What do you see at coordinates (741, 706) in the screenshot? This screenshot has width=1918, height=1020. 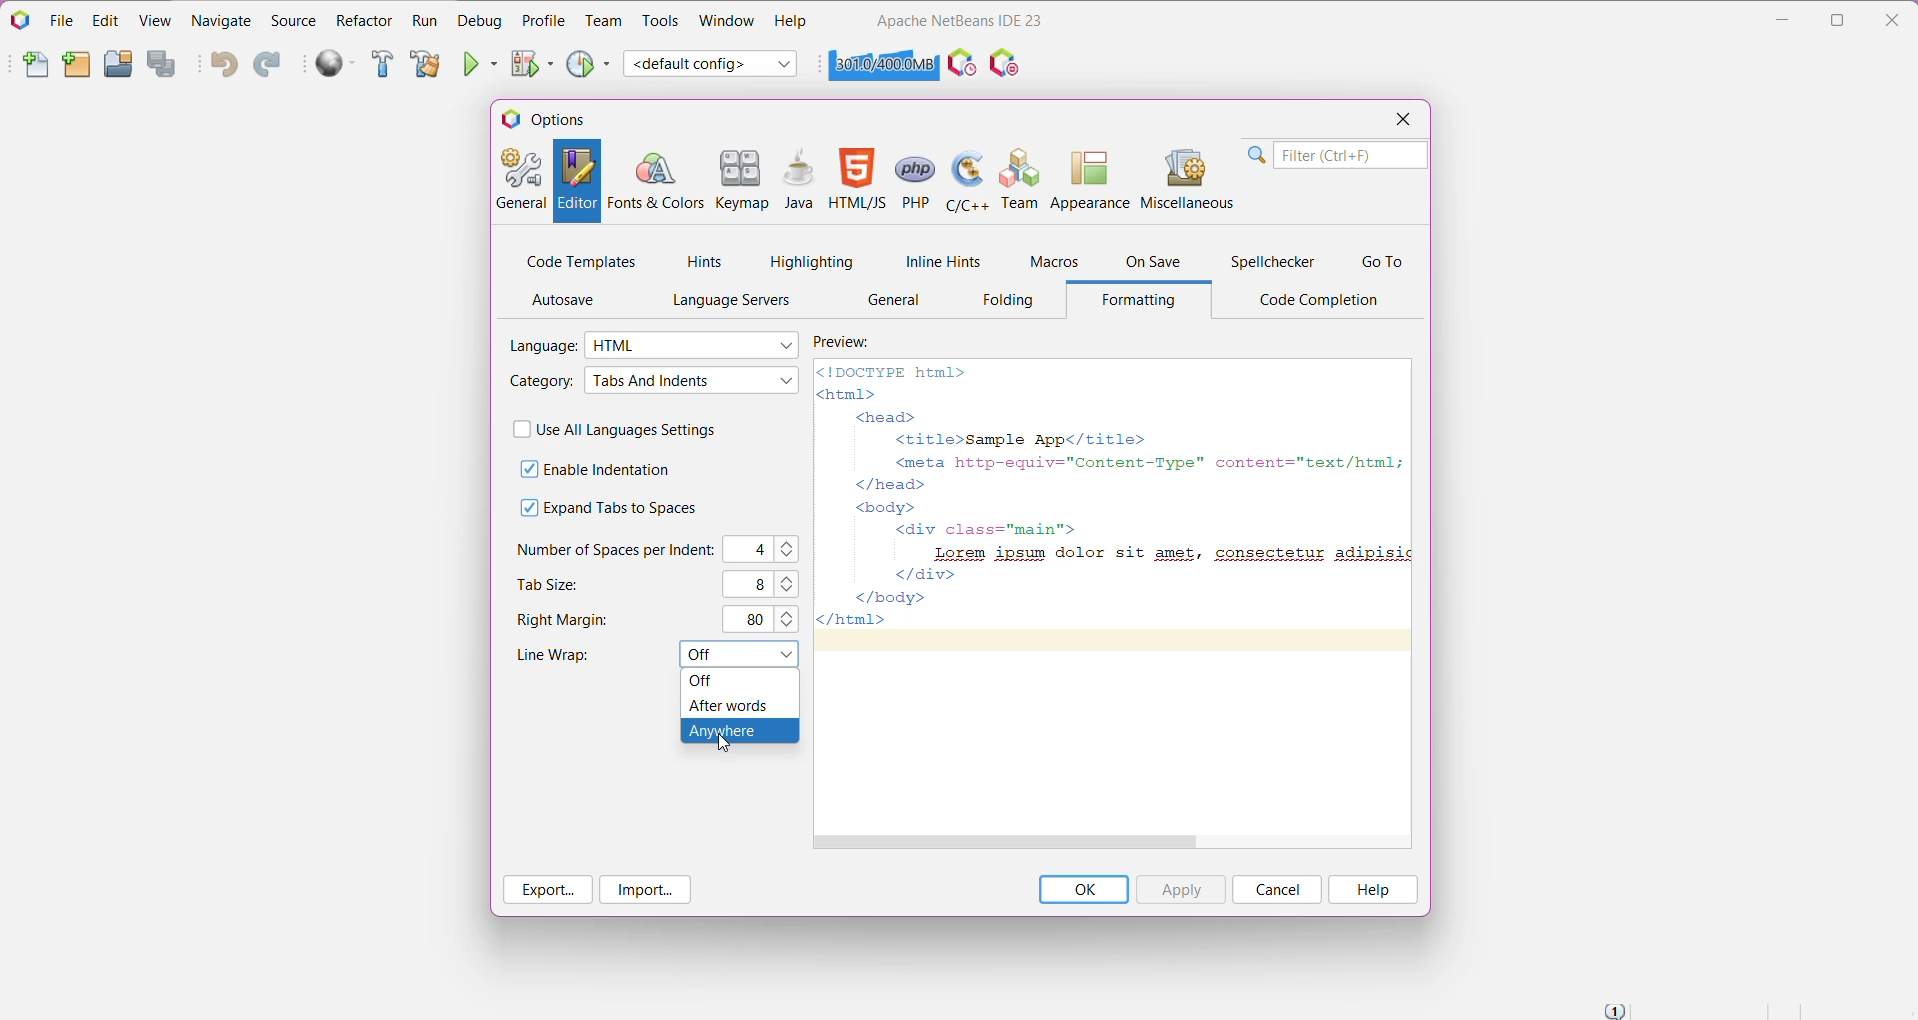 I see `After words` at bounding box center [741, 706].